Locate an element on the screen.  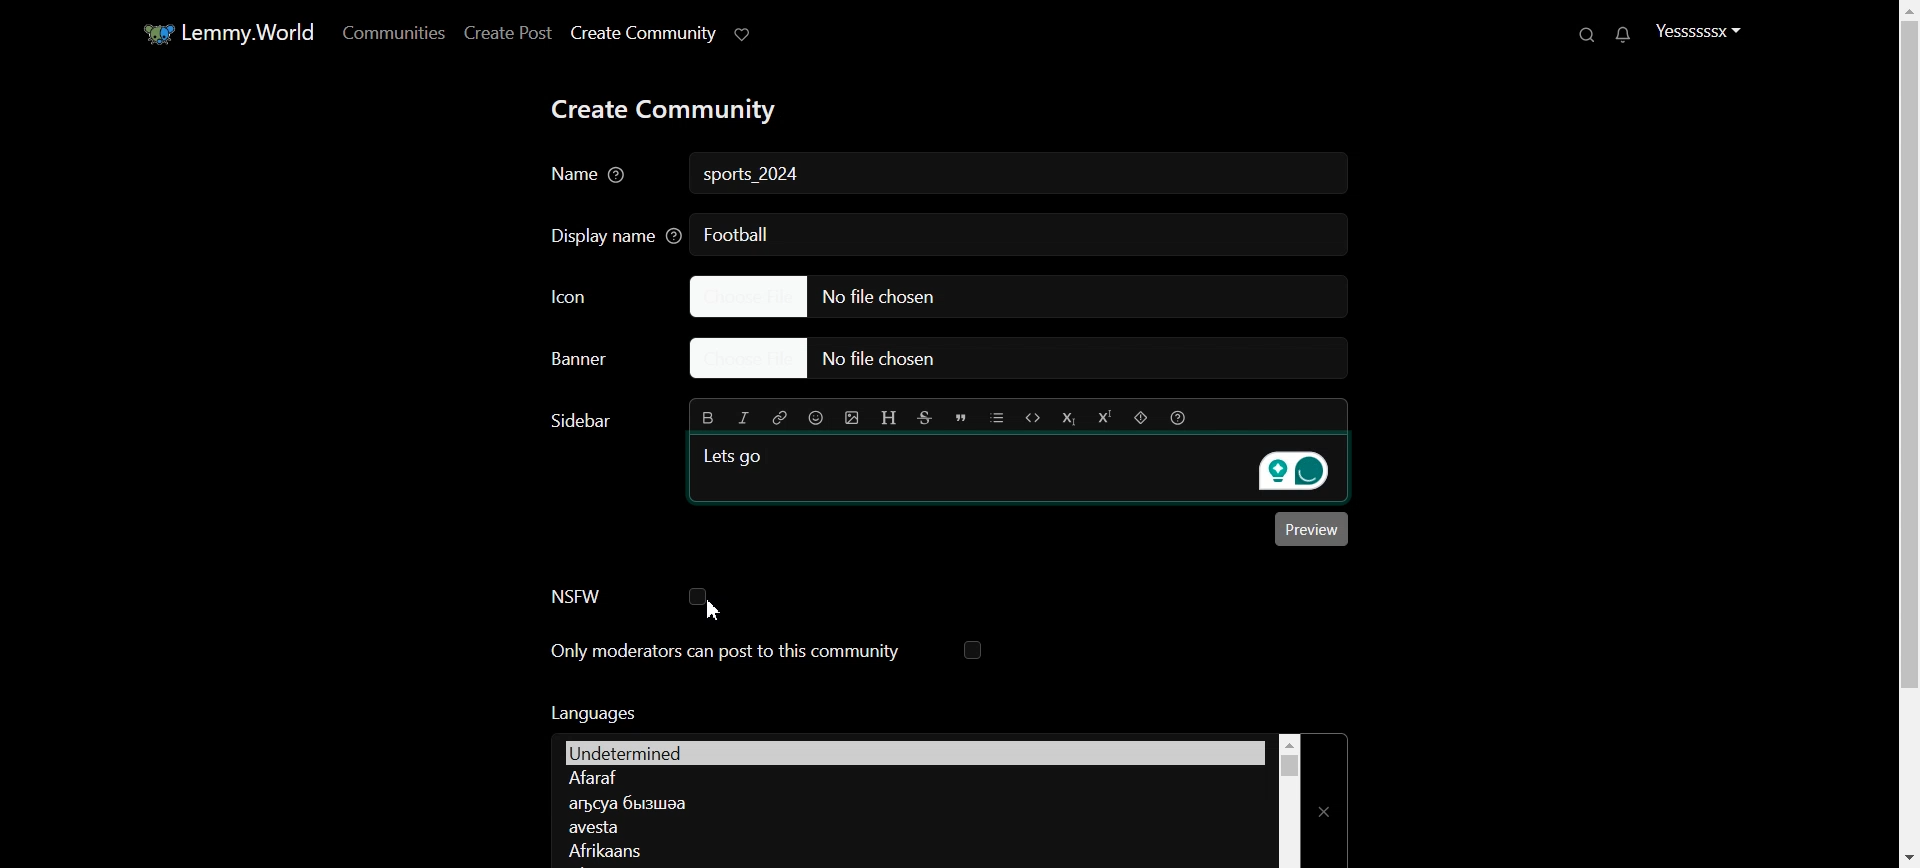
grammarly is located at coordinates (1290, 472).